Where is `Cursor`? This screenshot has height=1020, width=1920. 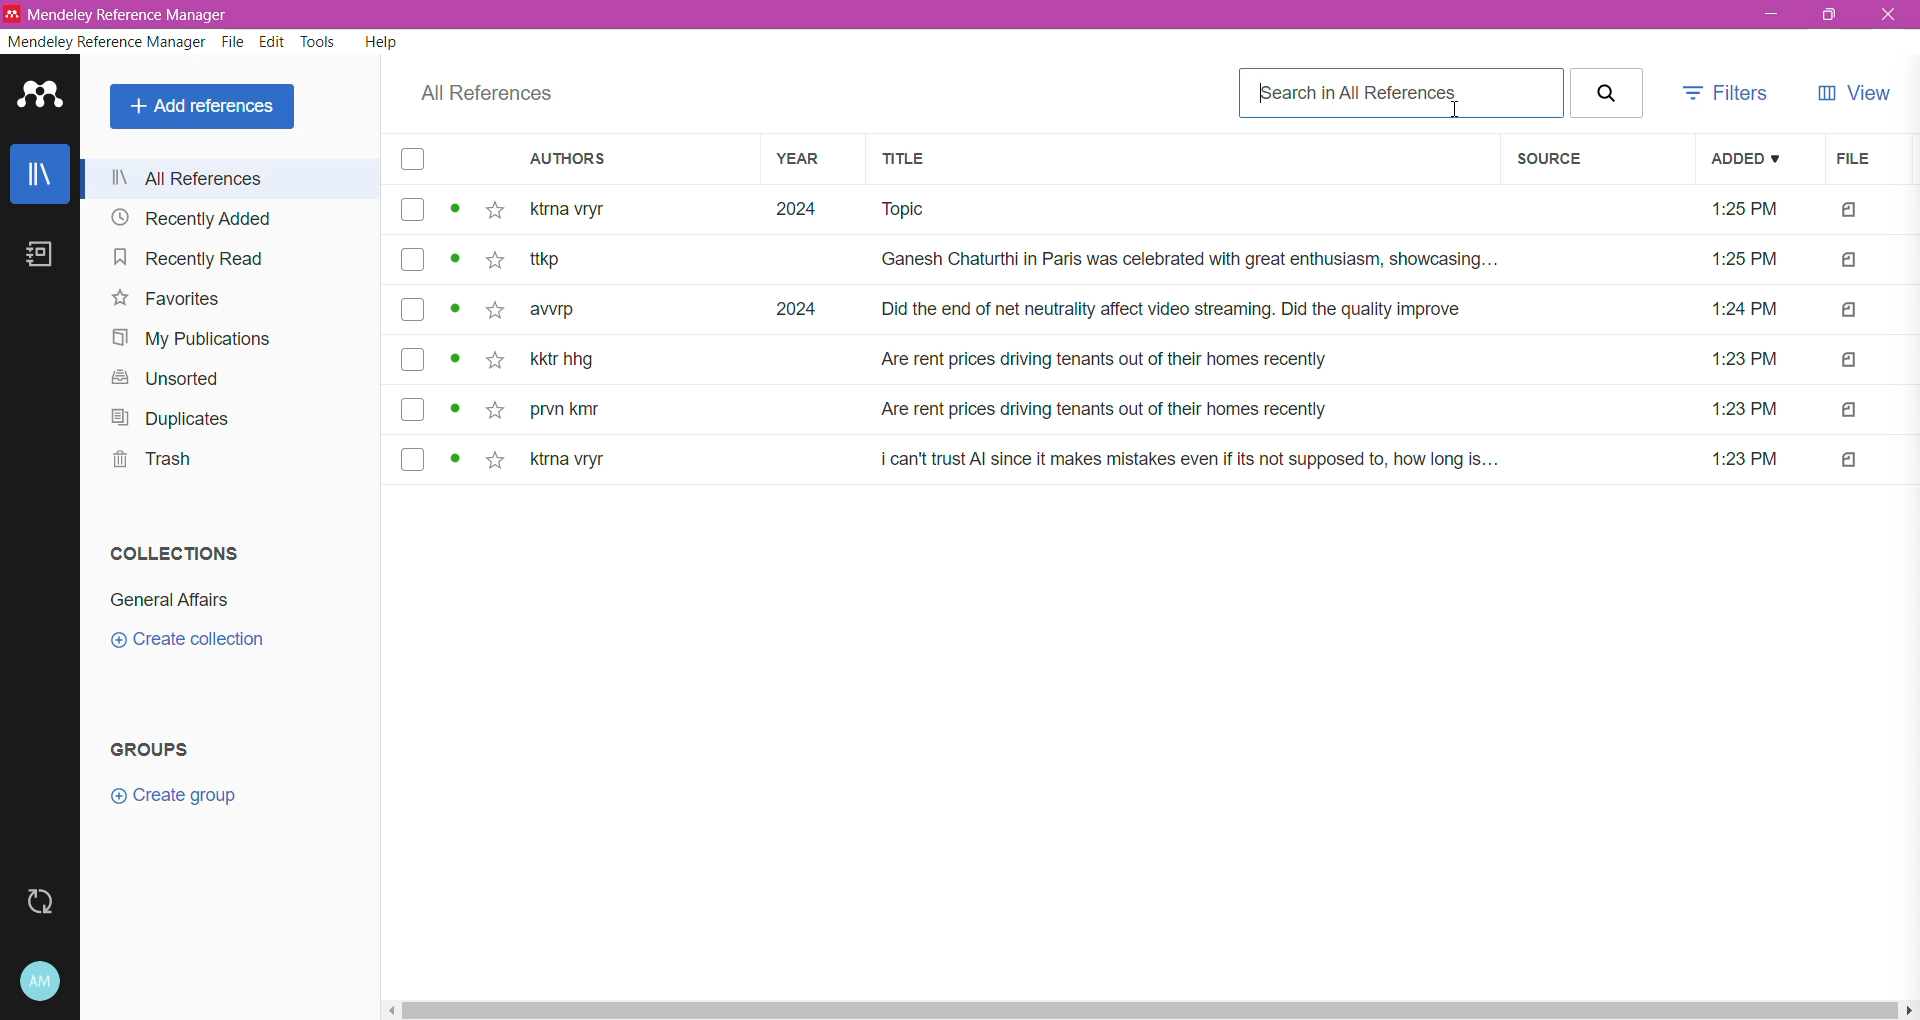 Cursor is located at coordinates (1459, 110).